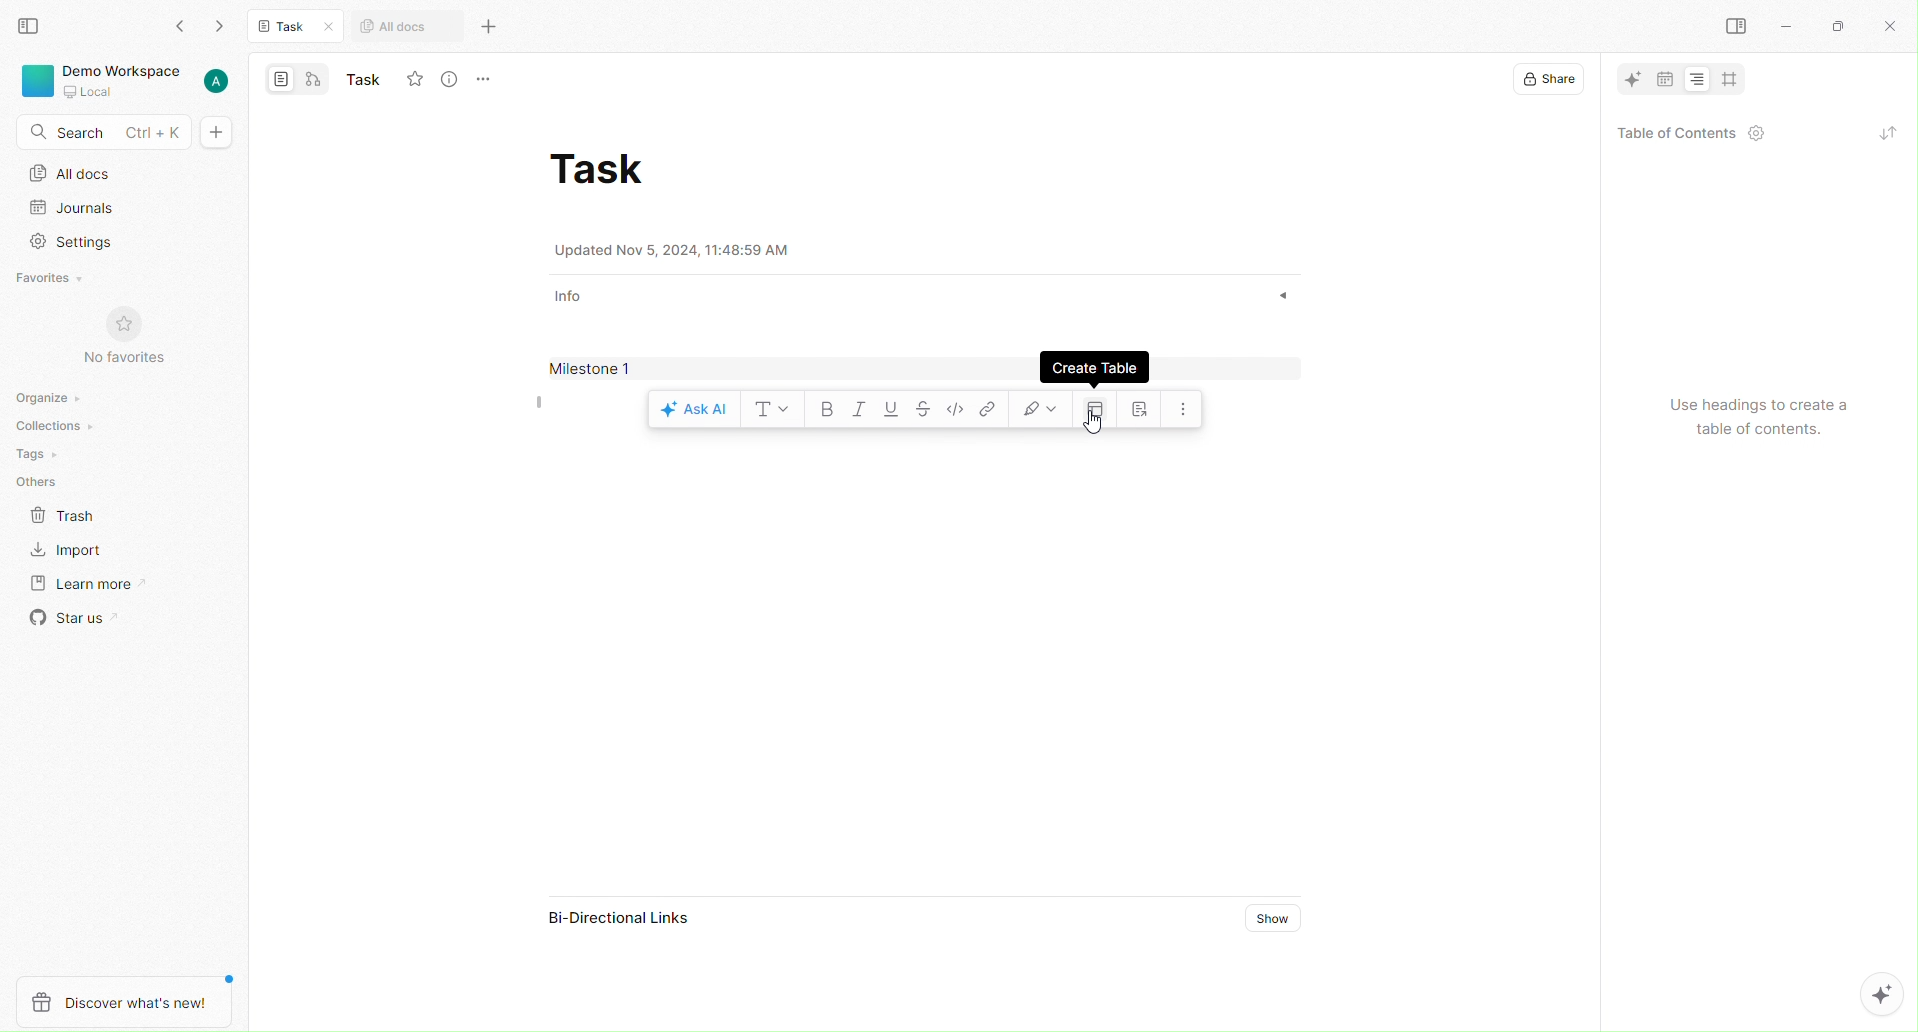  What do you see at coordinates (1270, 294) in the screenshot?
I see `show` at bounding box center [1270, 294].